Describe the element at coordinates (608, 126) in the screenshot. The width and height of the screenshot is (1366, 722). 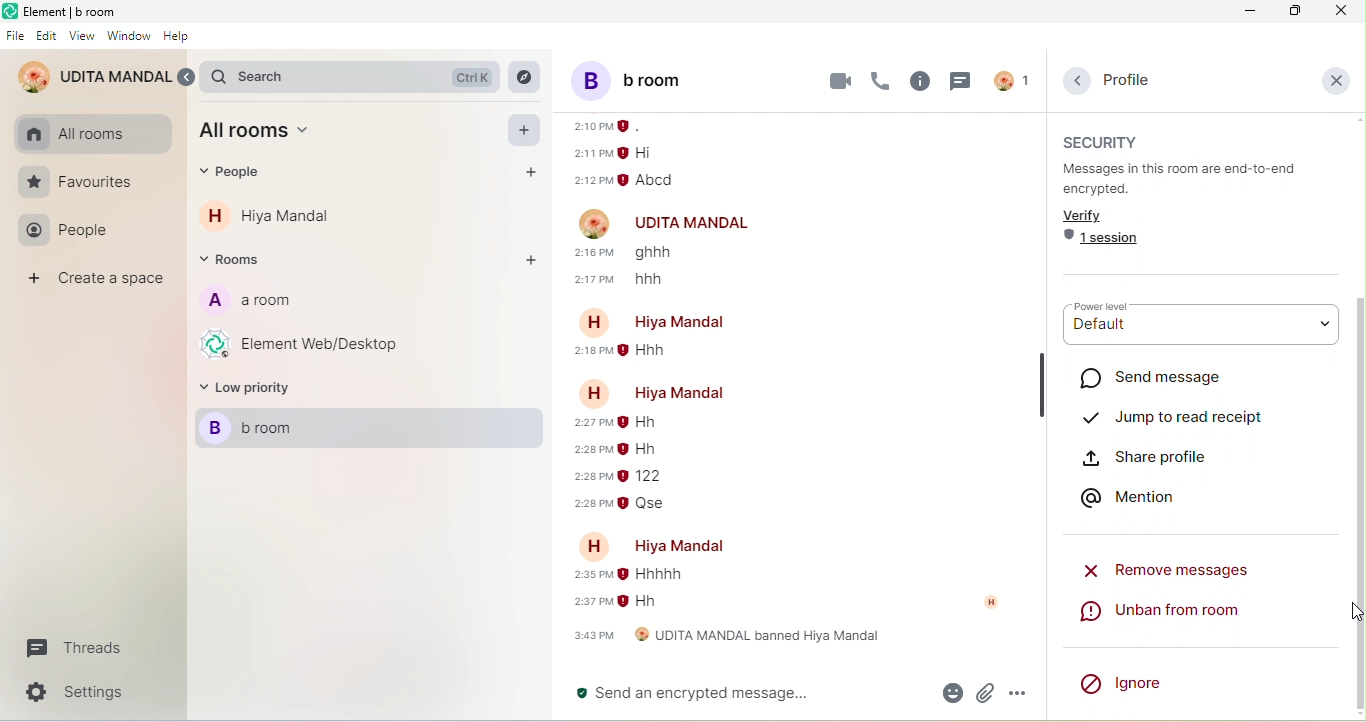
I see `time of message sending` at that location.